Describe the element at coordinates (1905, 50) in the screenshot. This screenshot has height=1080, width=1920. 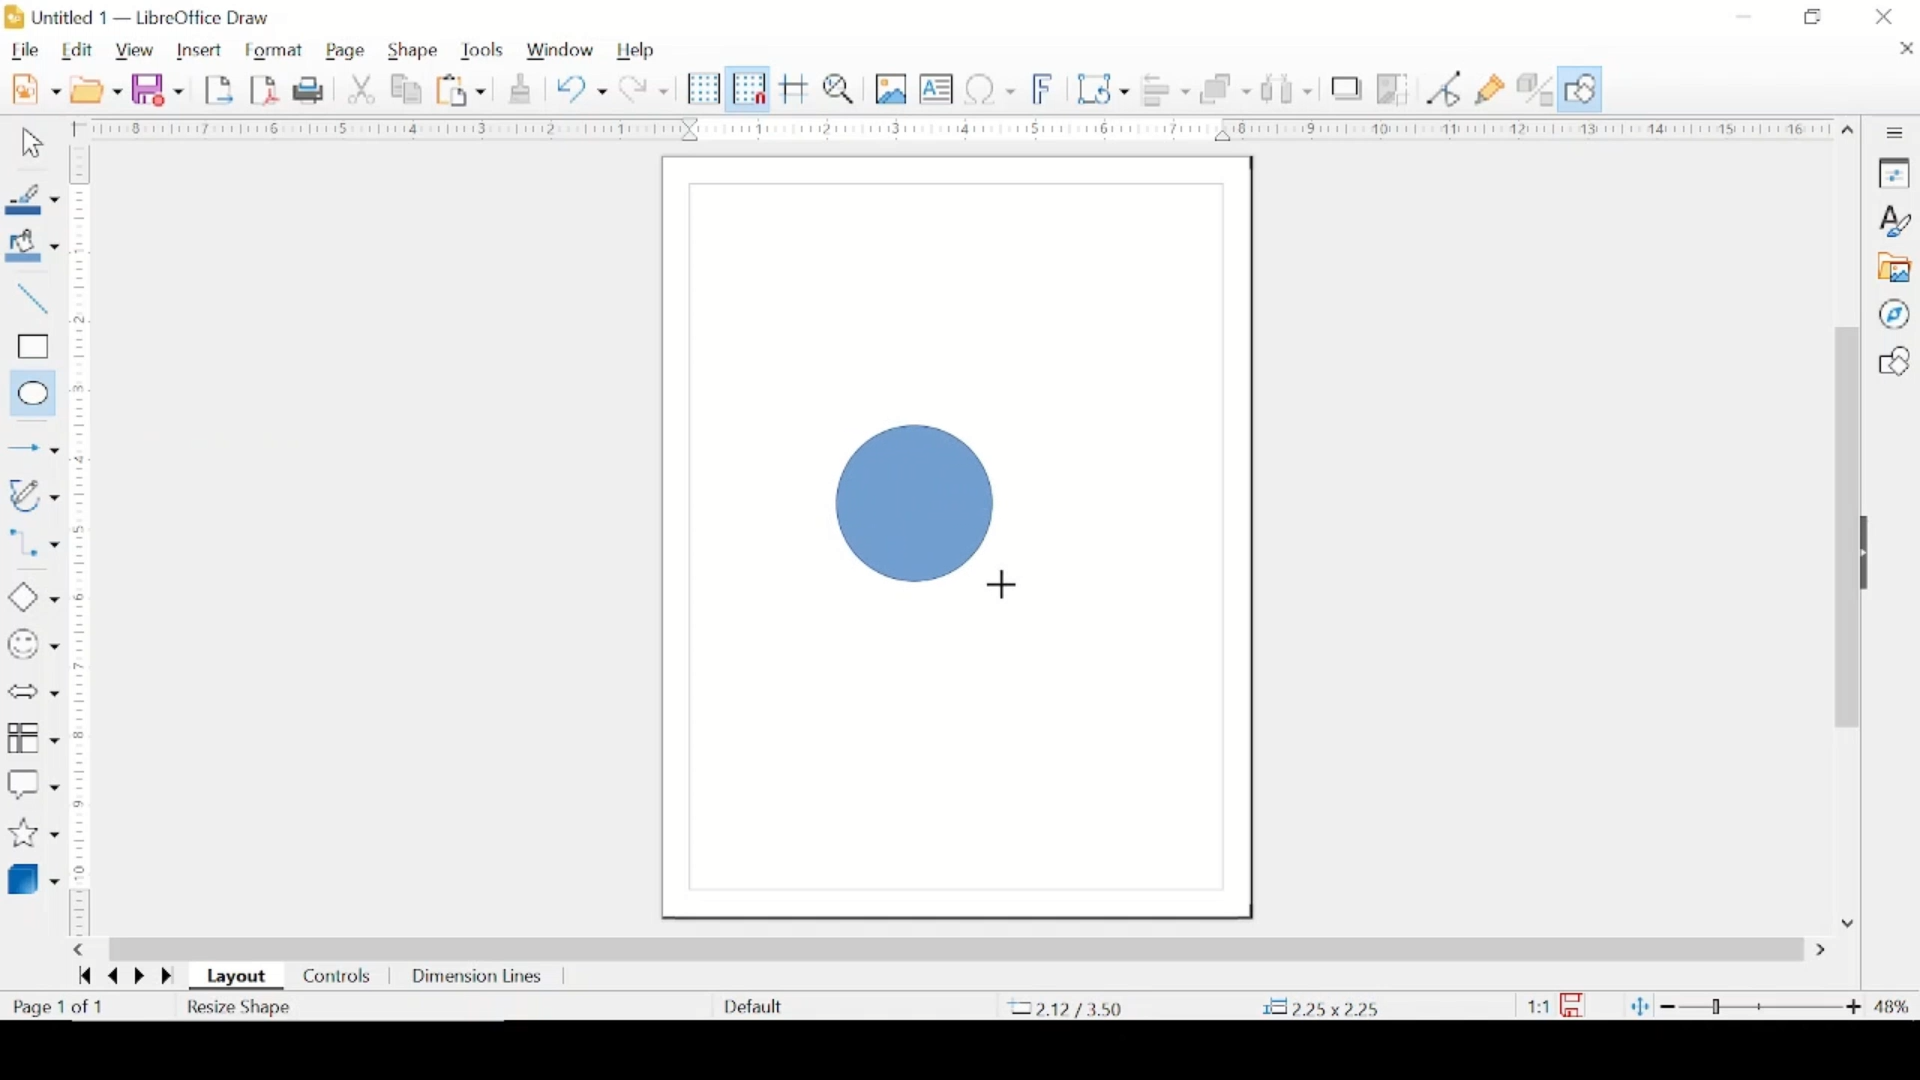
I see `close` at that location.